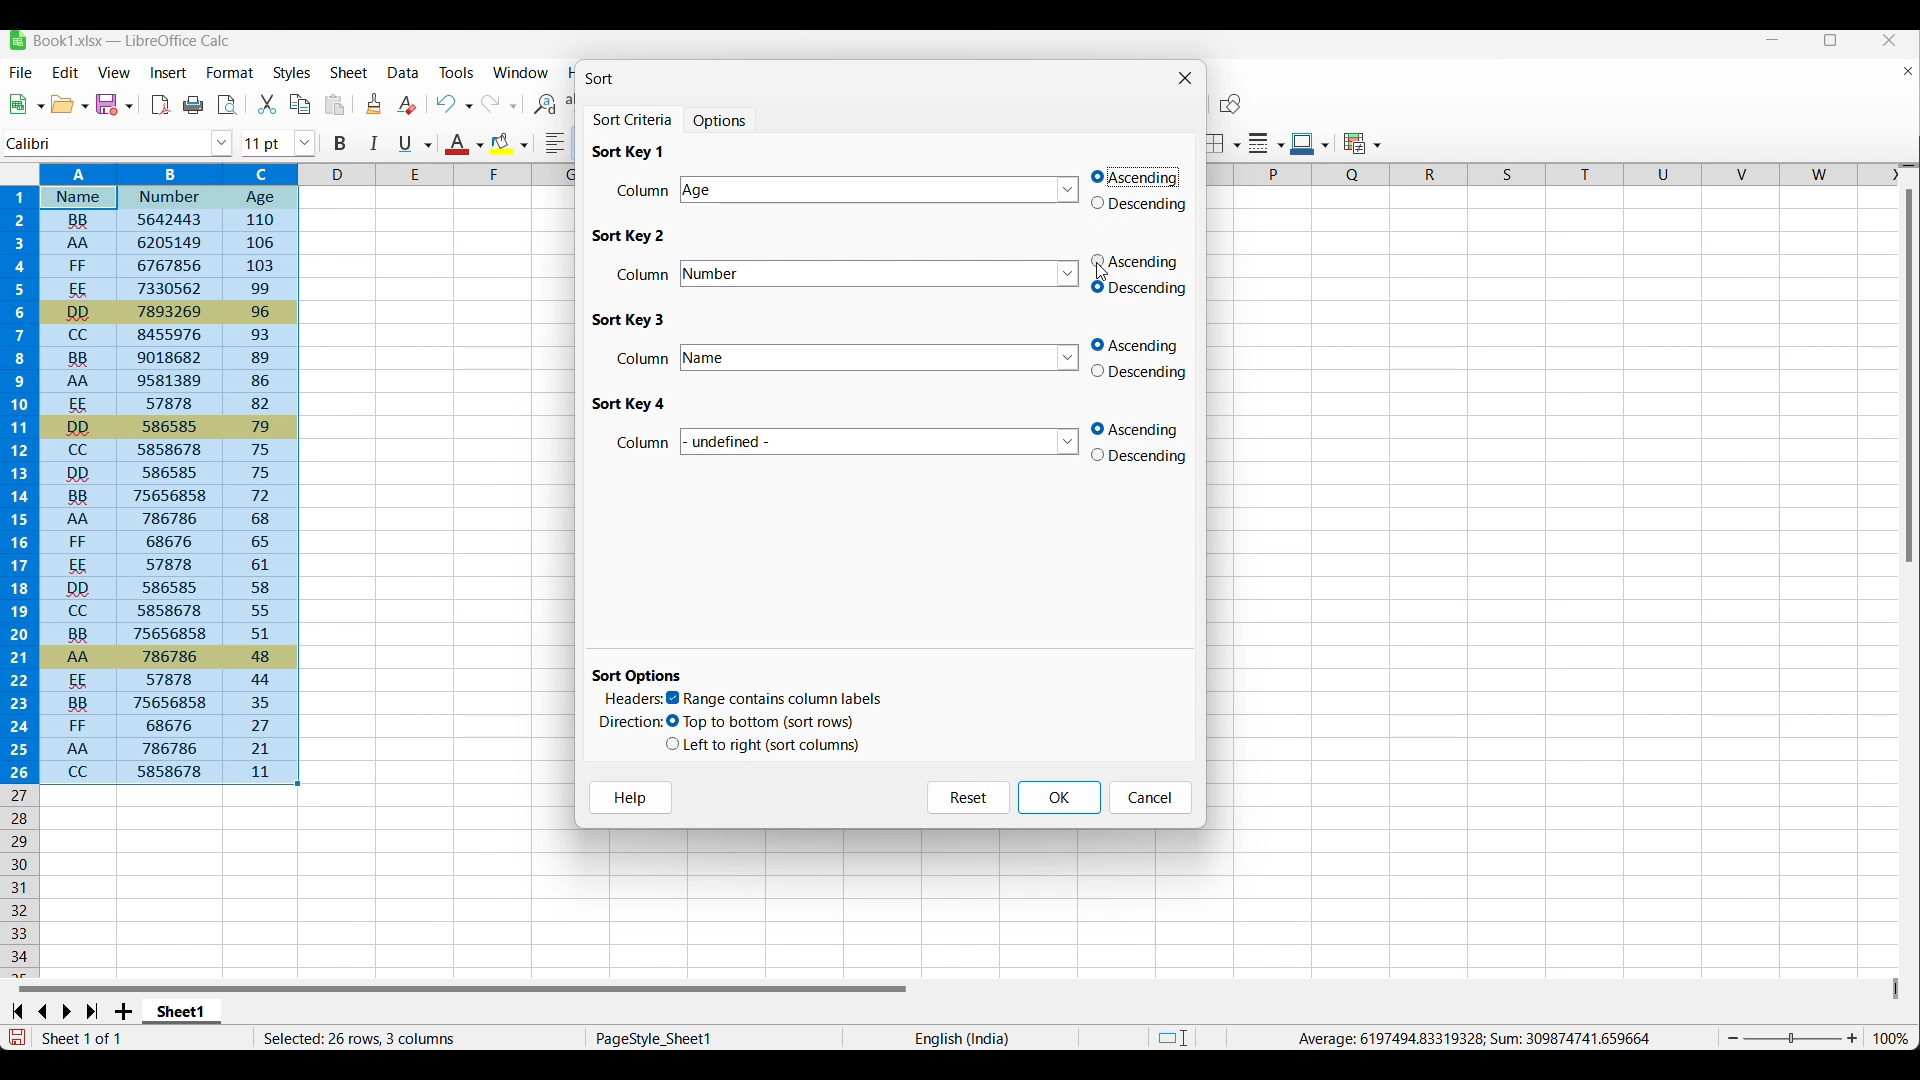  What do you see at coordinates (292, 73) in the screenshot?
I see `Styles menu` at bounding box center [292, 73].